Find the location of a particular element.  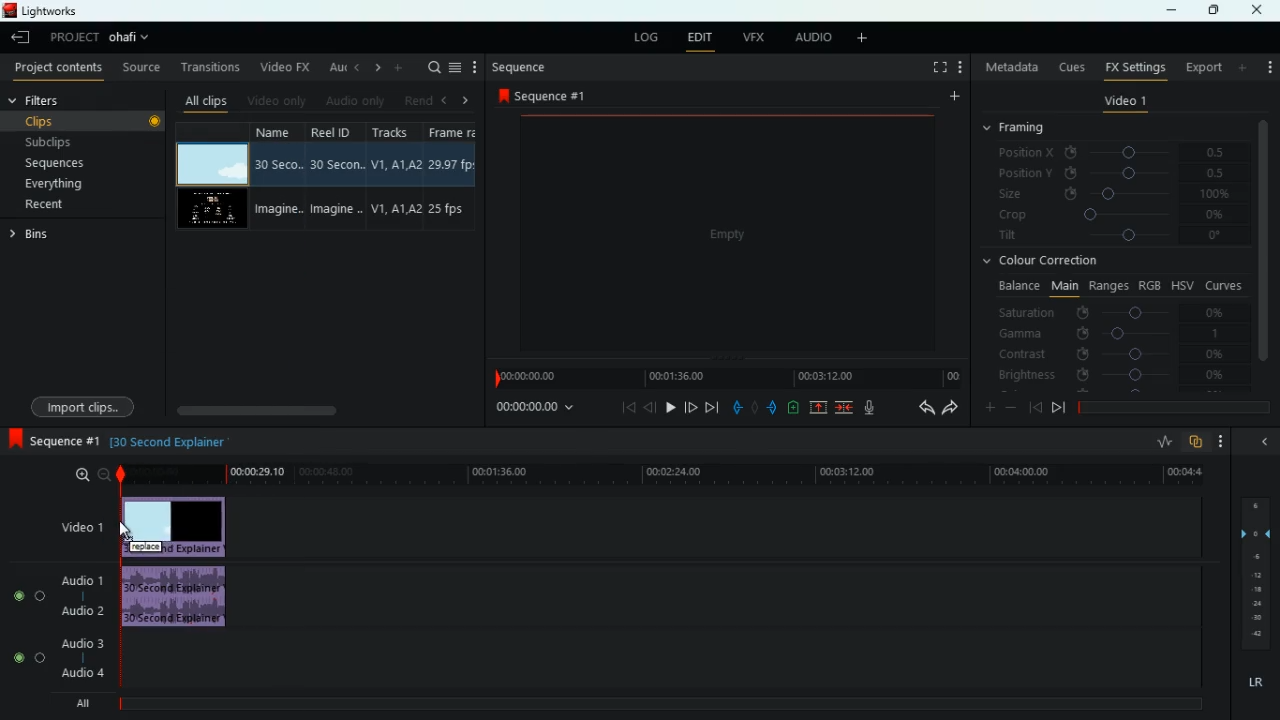

curves is located at coordinates (1224, 284).